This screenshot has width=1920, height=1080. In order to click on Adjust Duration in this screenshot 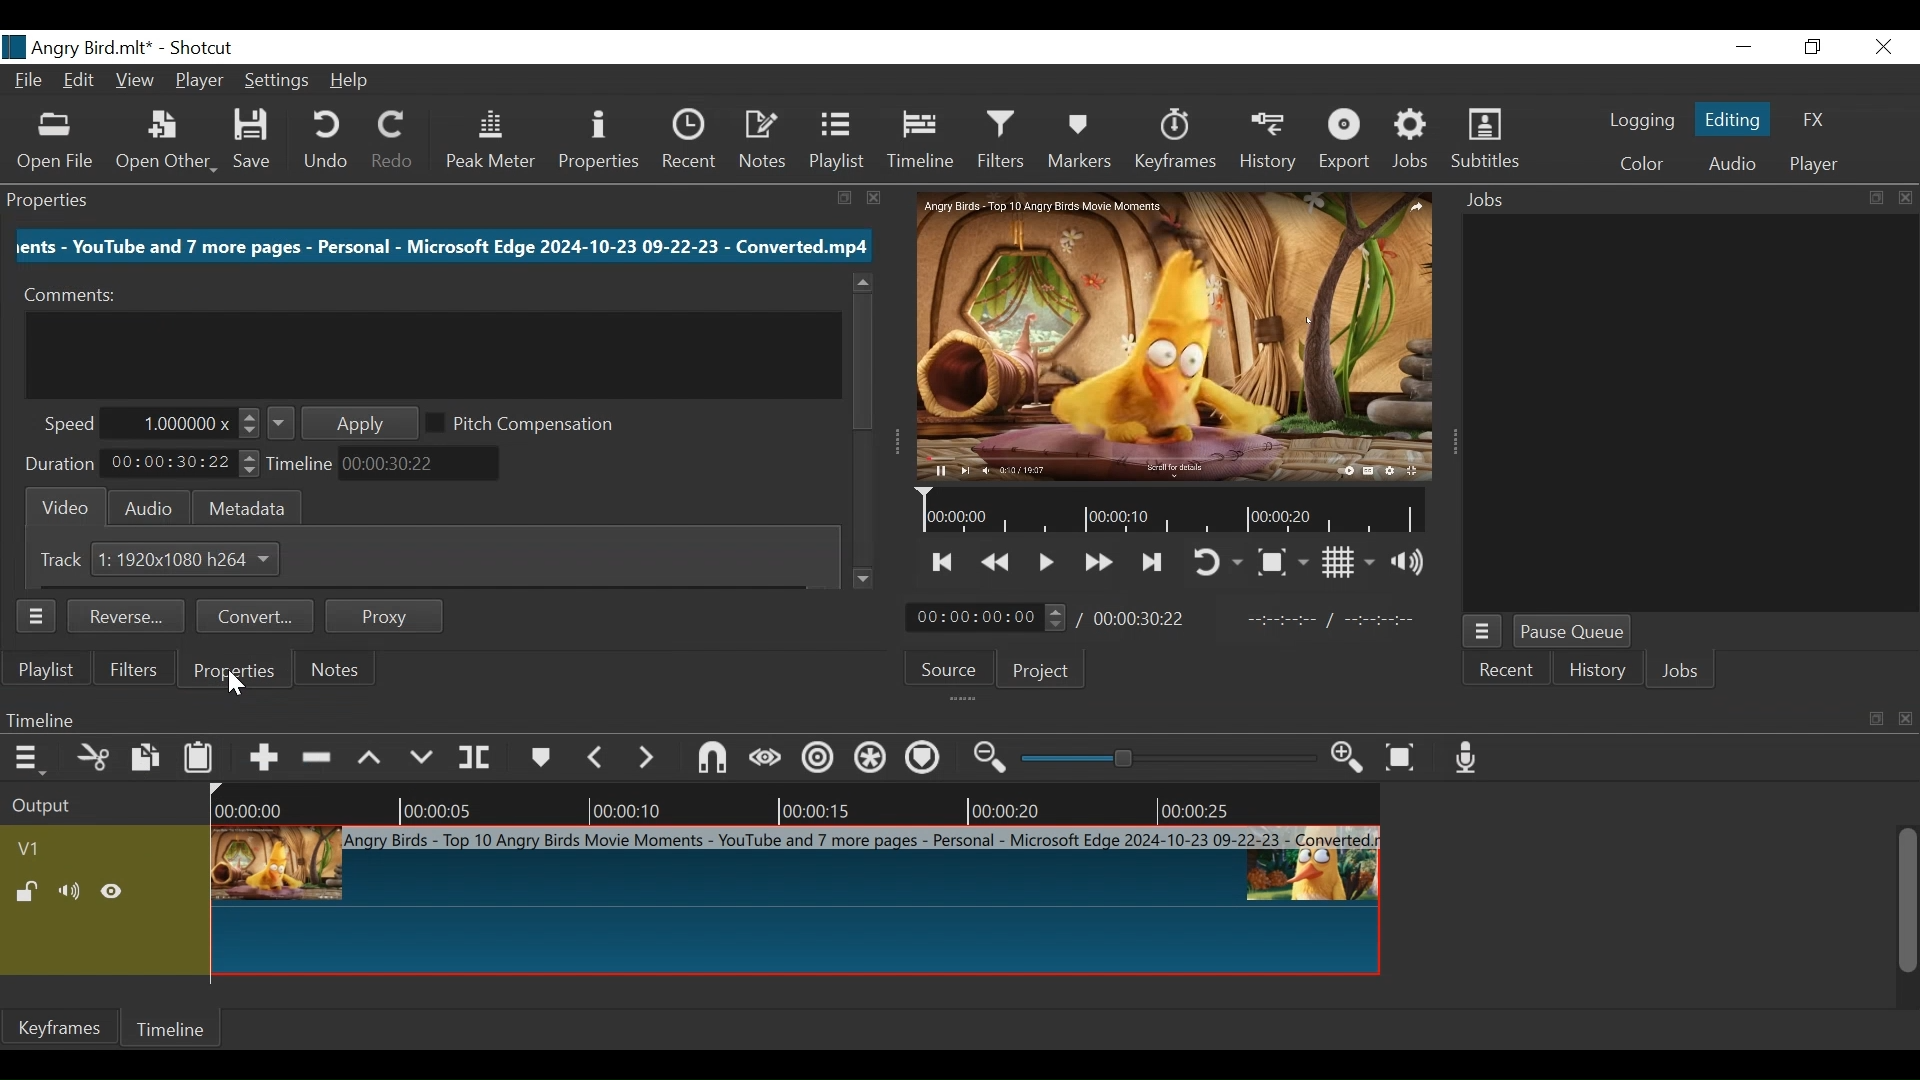, I will do `click(185, 463)`.